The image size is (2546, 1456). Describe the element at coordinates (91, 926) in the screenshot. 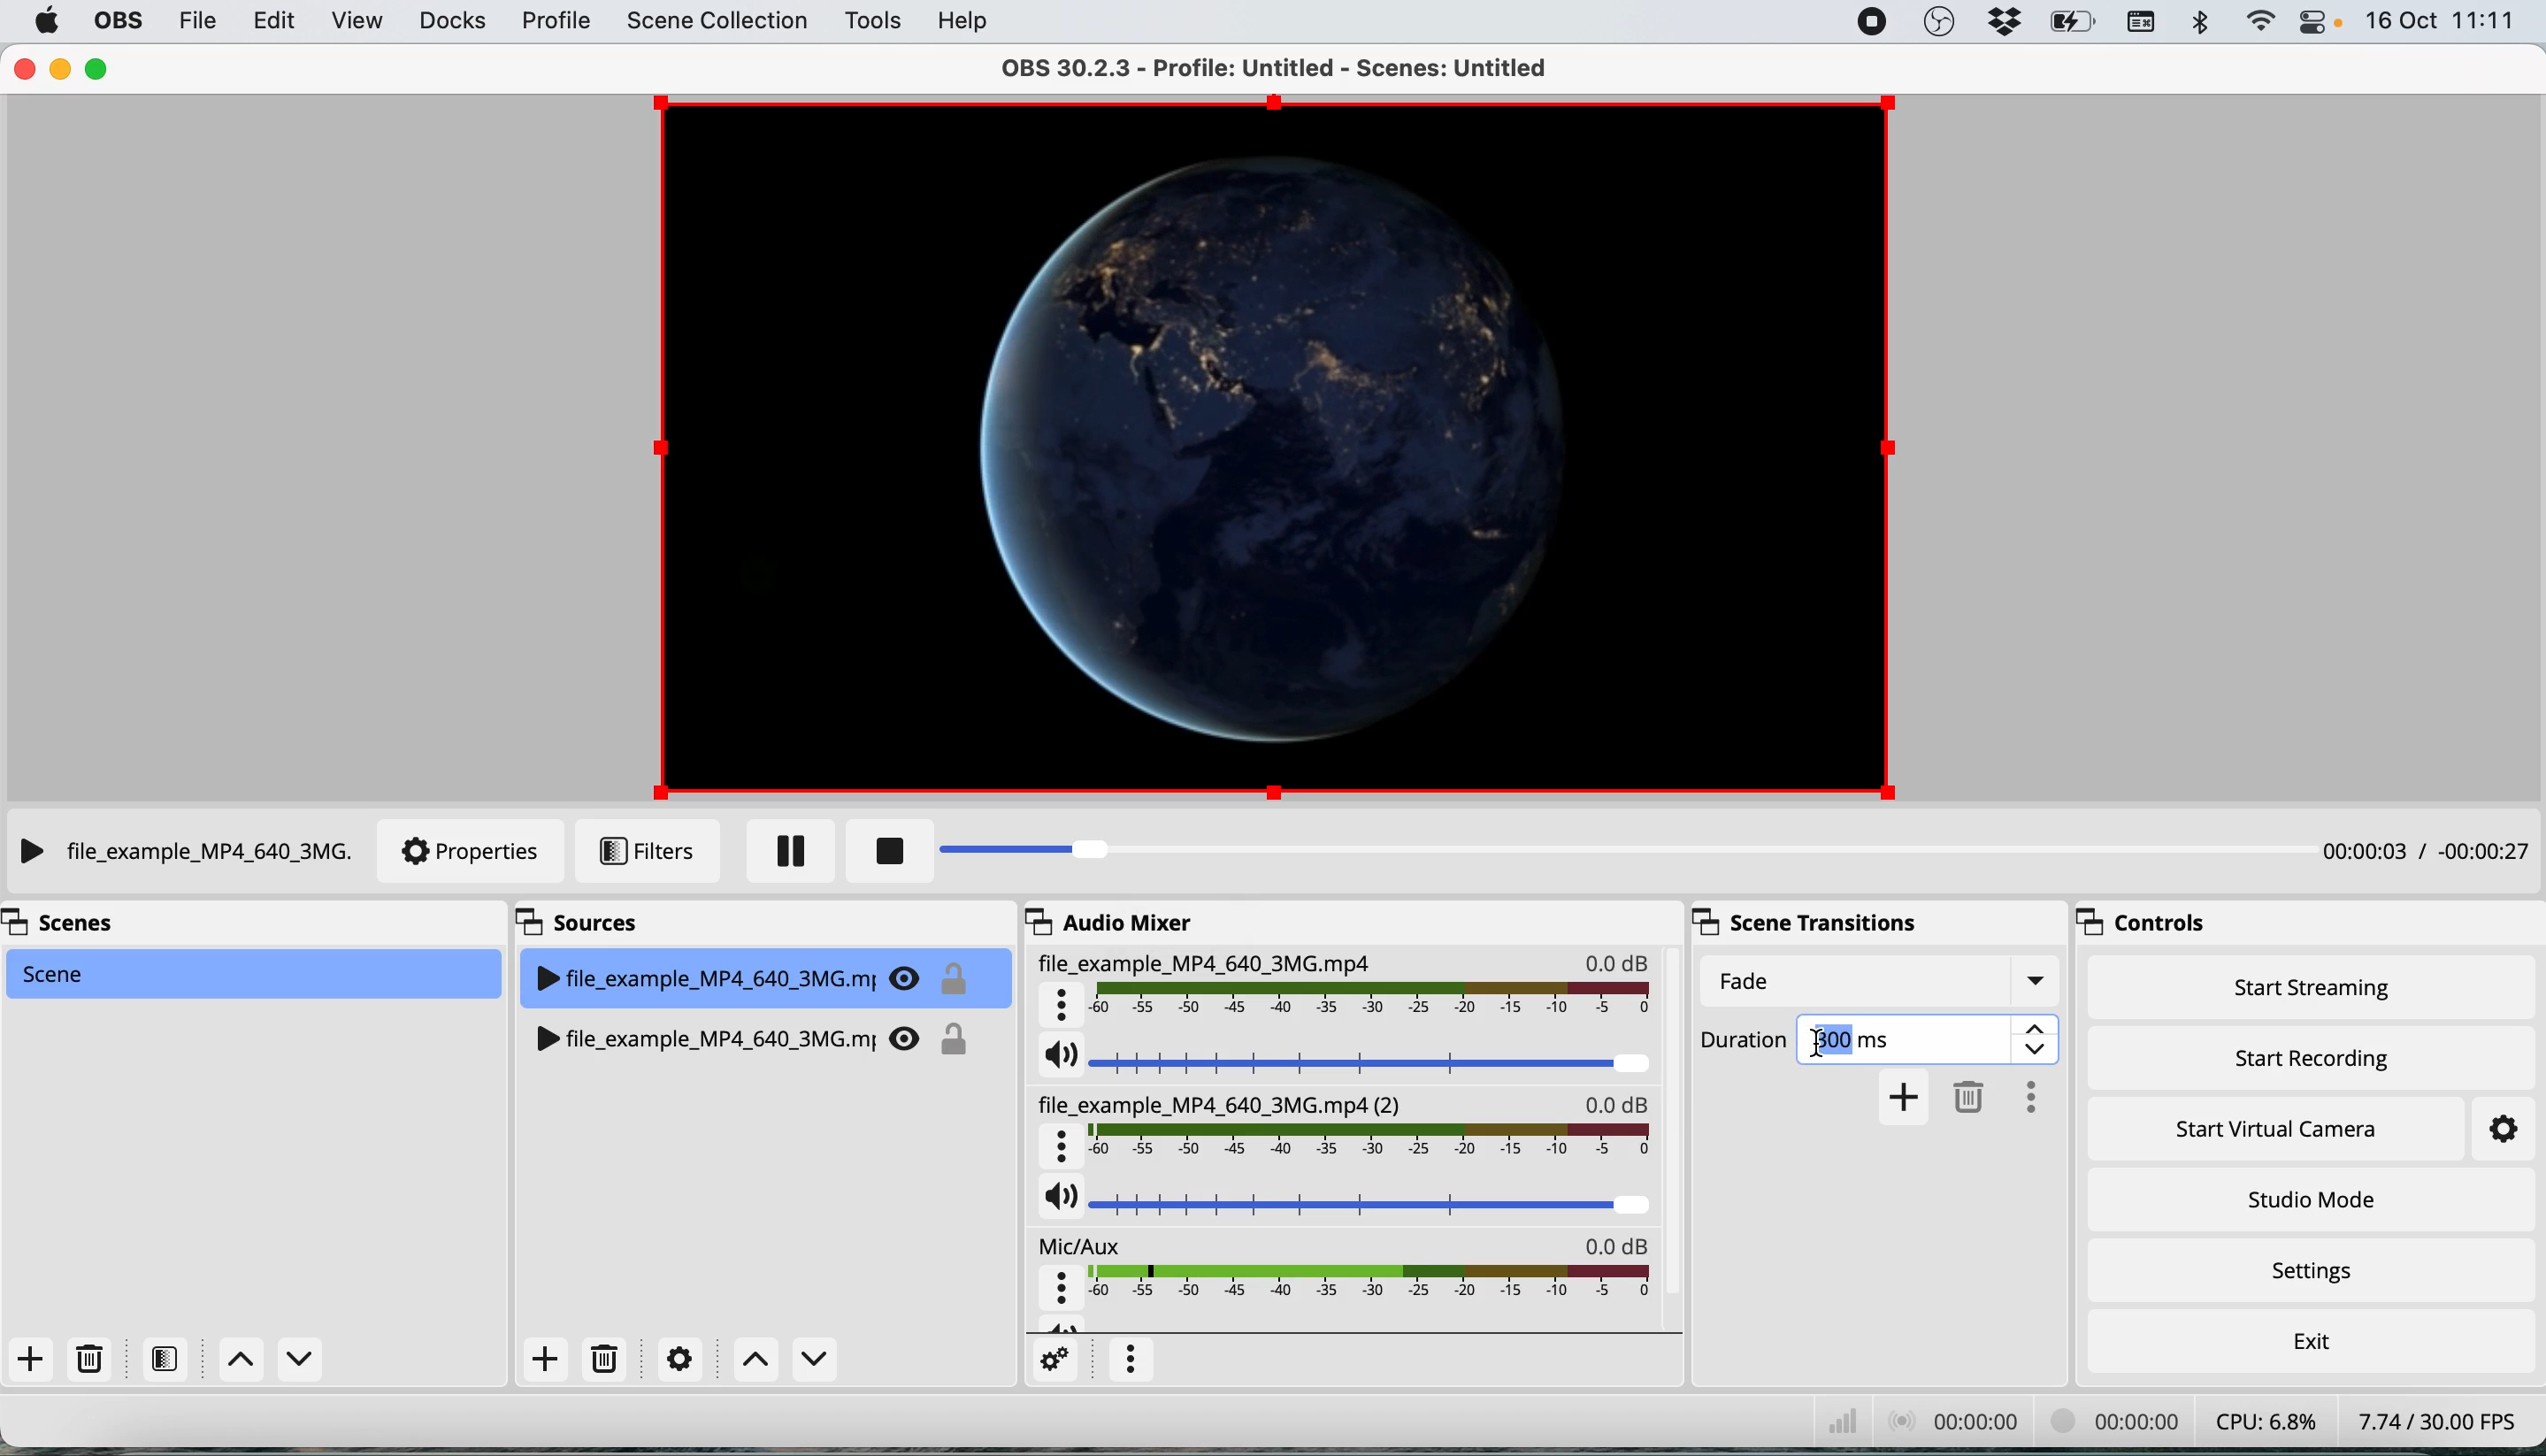

I see `scenes` at that location.